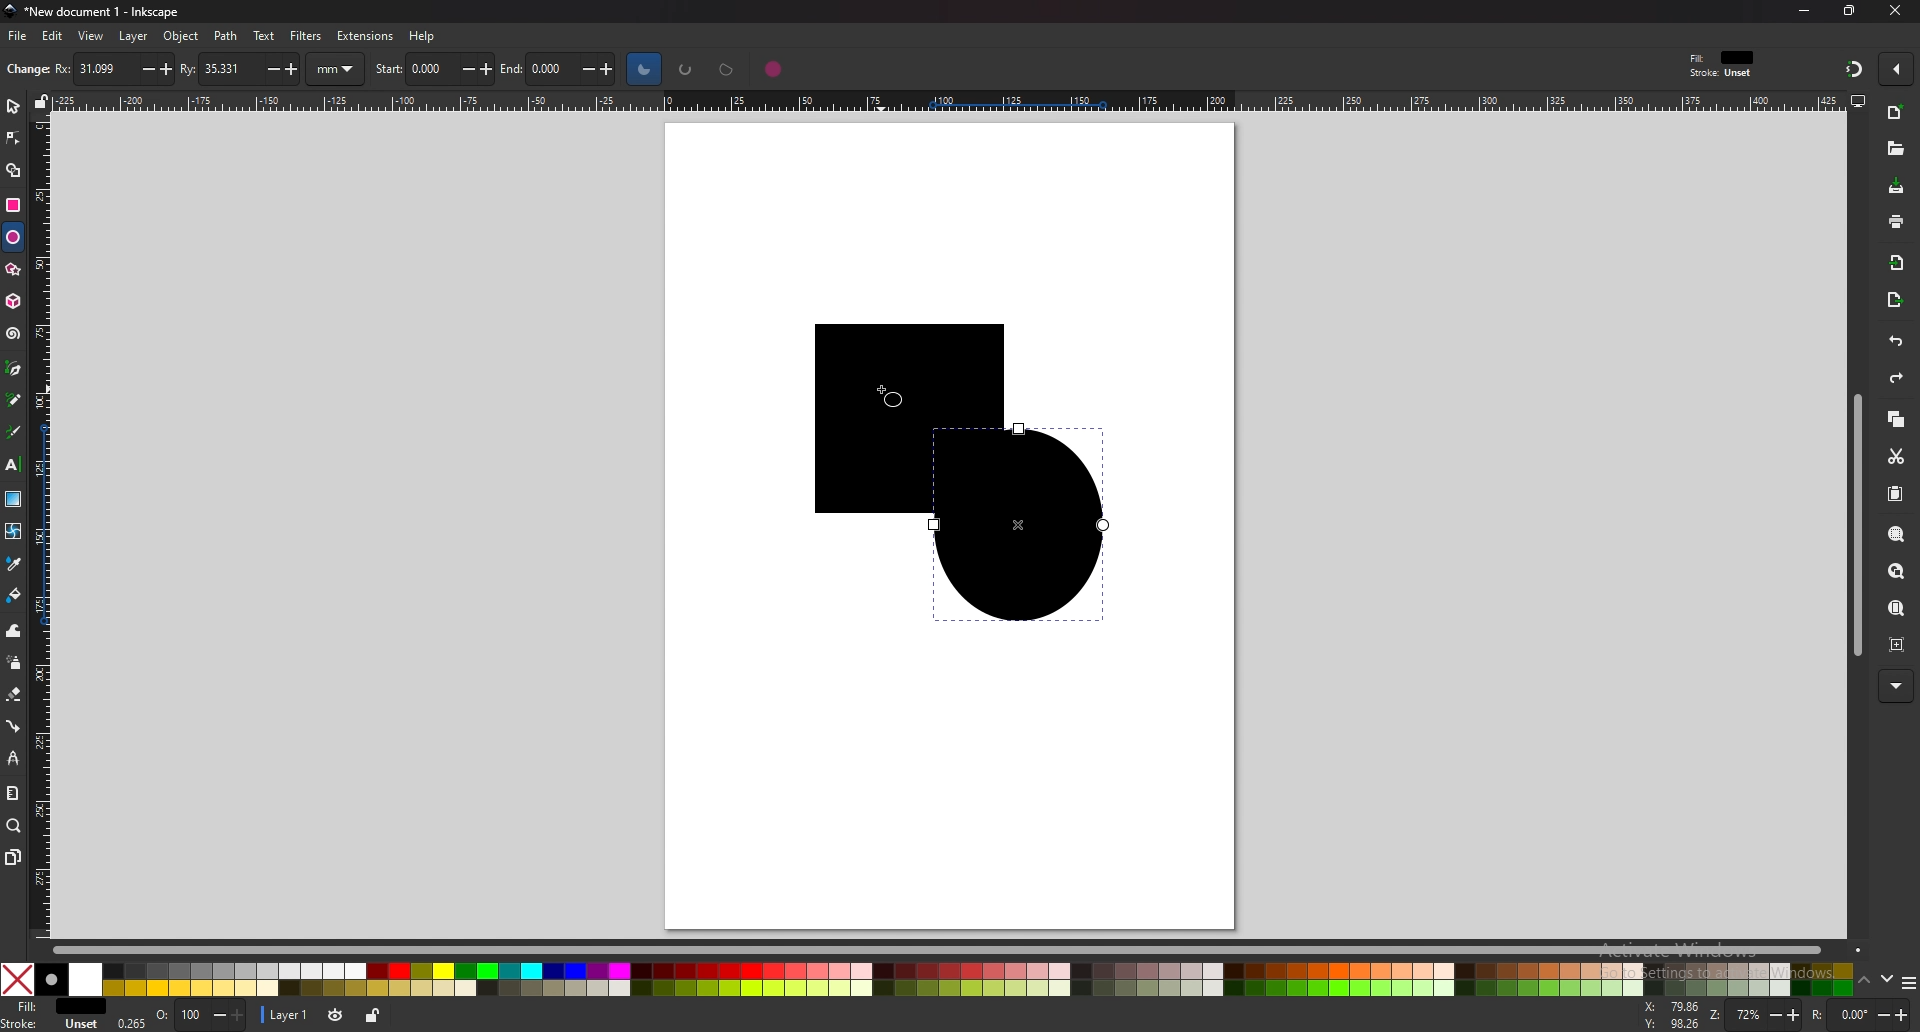 The height and width of the screenshot is (1032, 1920). Describe the element at coordinates (14, 758) in the screenshot. I see `lpe` at that location.